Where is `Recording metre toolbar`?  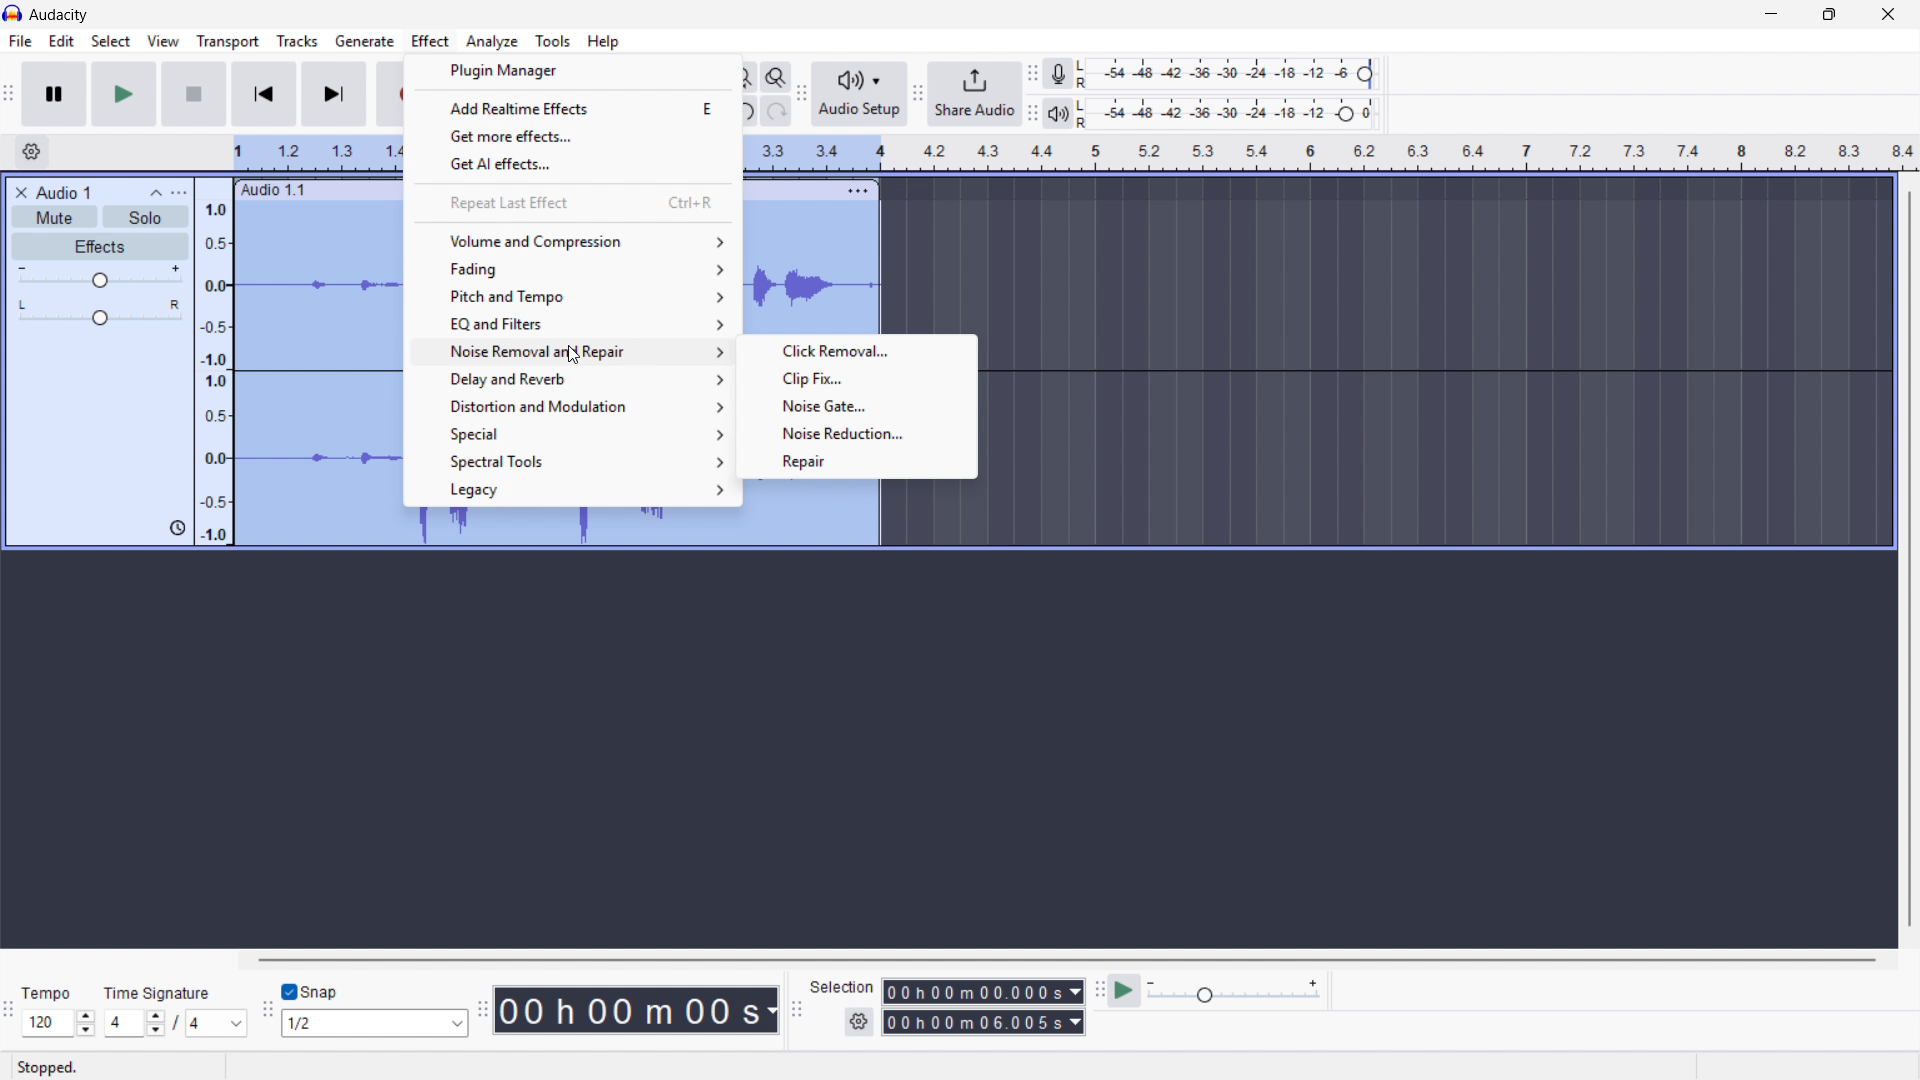 Recording metre toolbar is located at coordinates (1032, 74).